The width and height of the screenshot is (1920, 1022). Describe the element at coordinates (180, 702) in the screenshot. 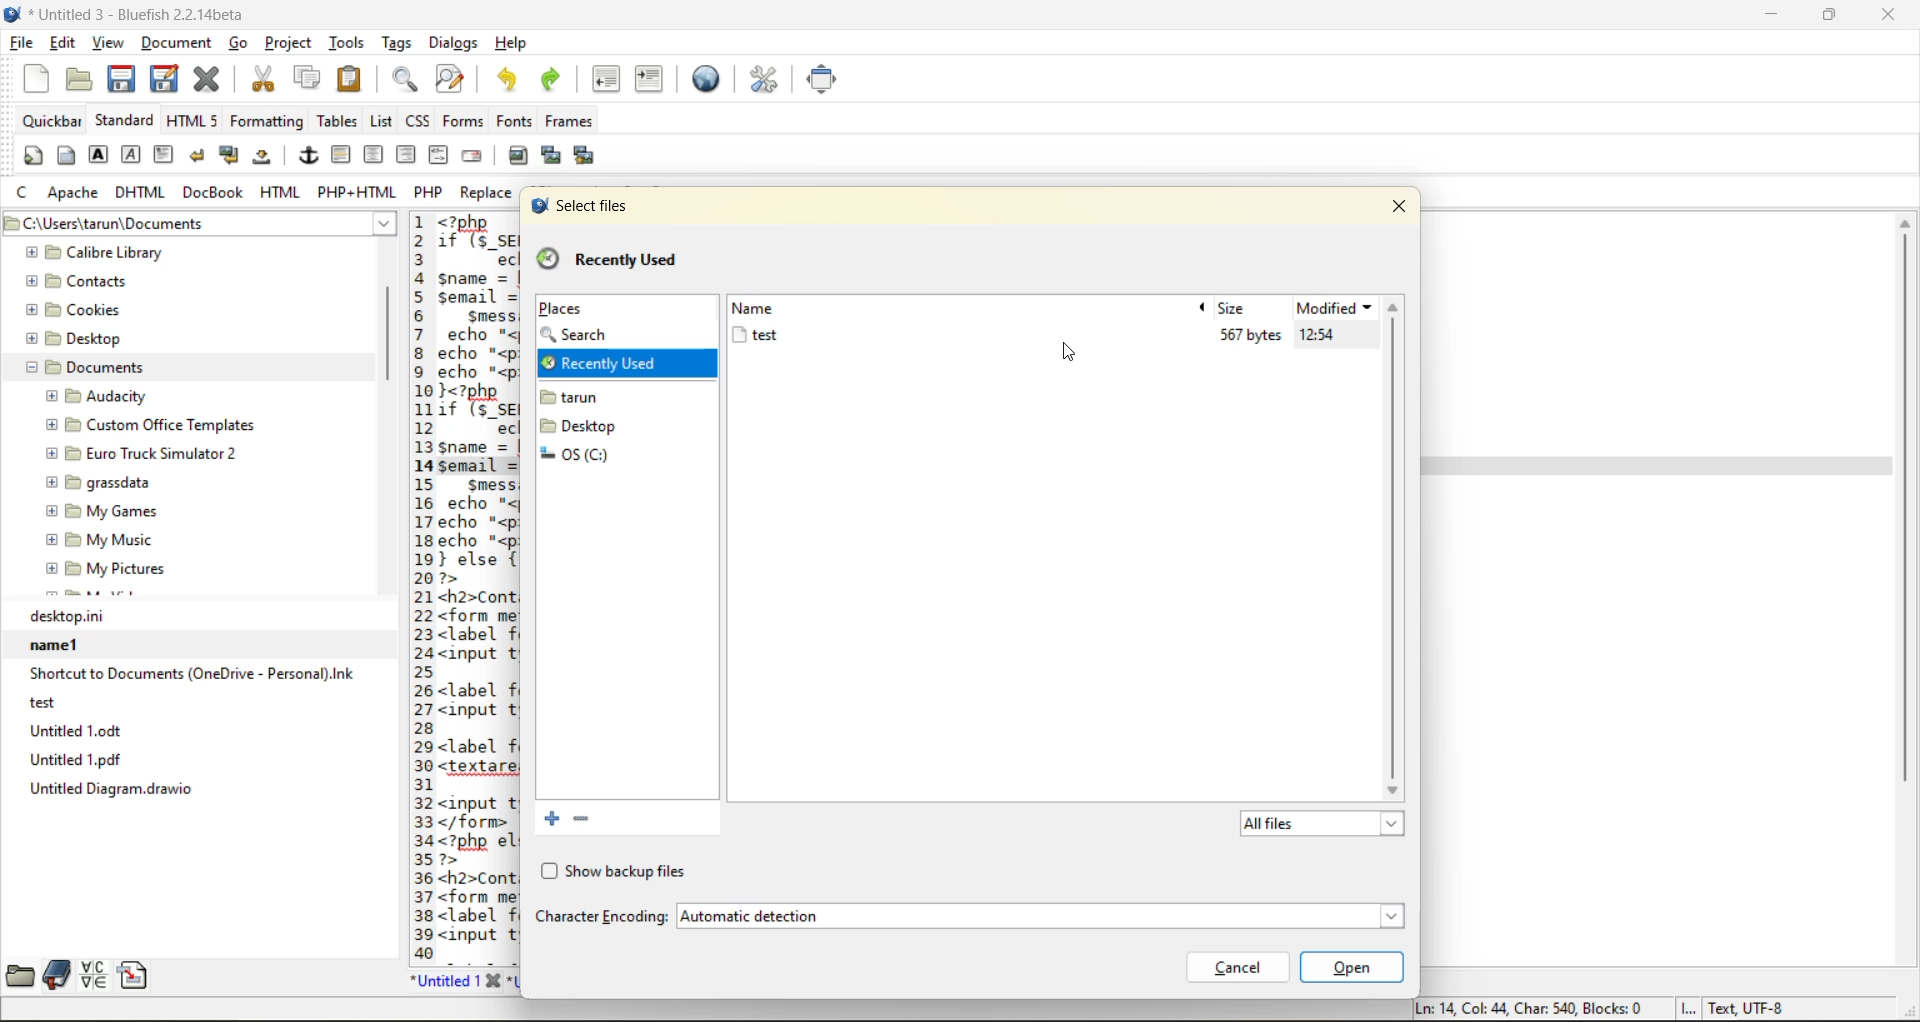

I see `test` at that location.